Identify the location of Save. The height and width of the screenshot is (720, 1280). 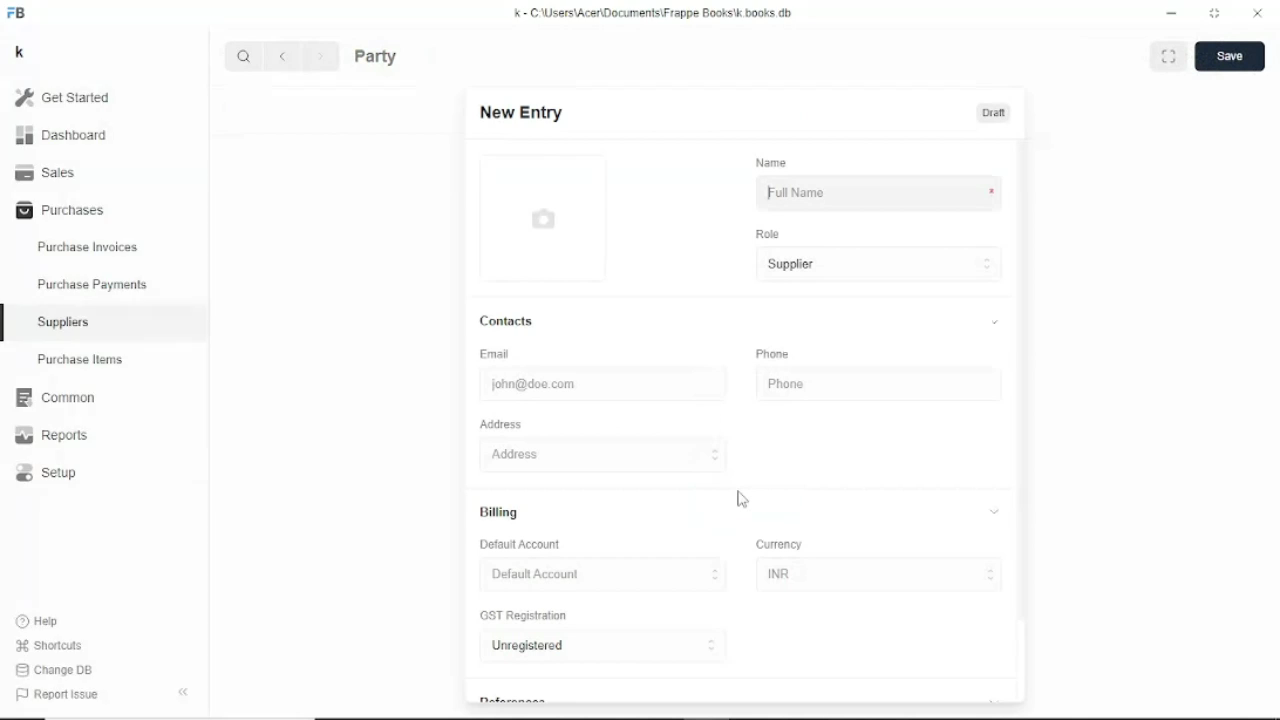
(1230, 56).